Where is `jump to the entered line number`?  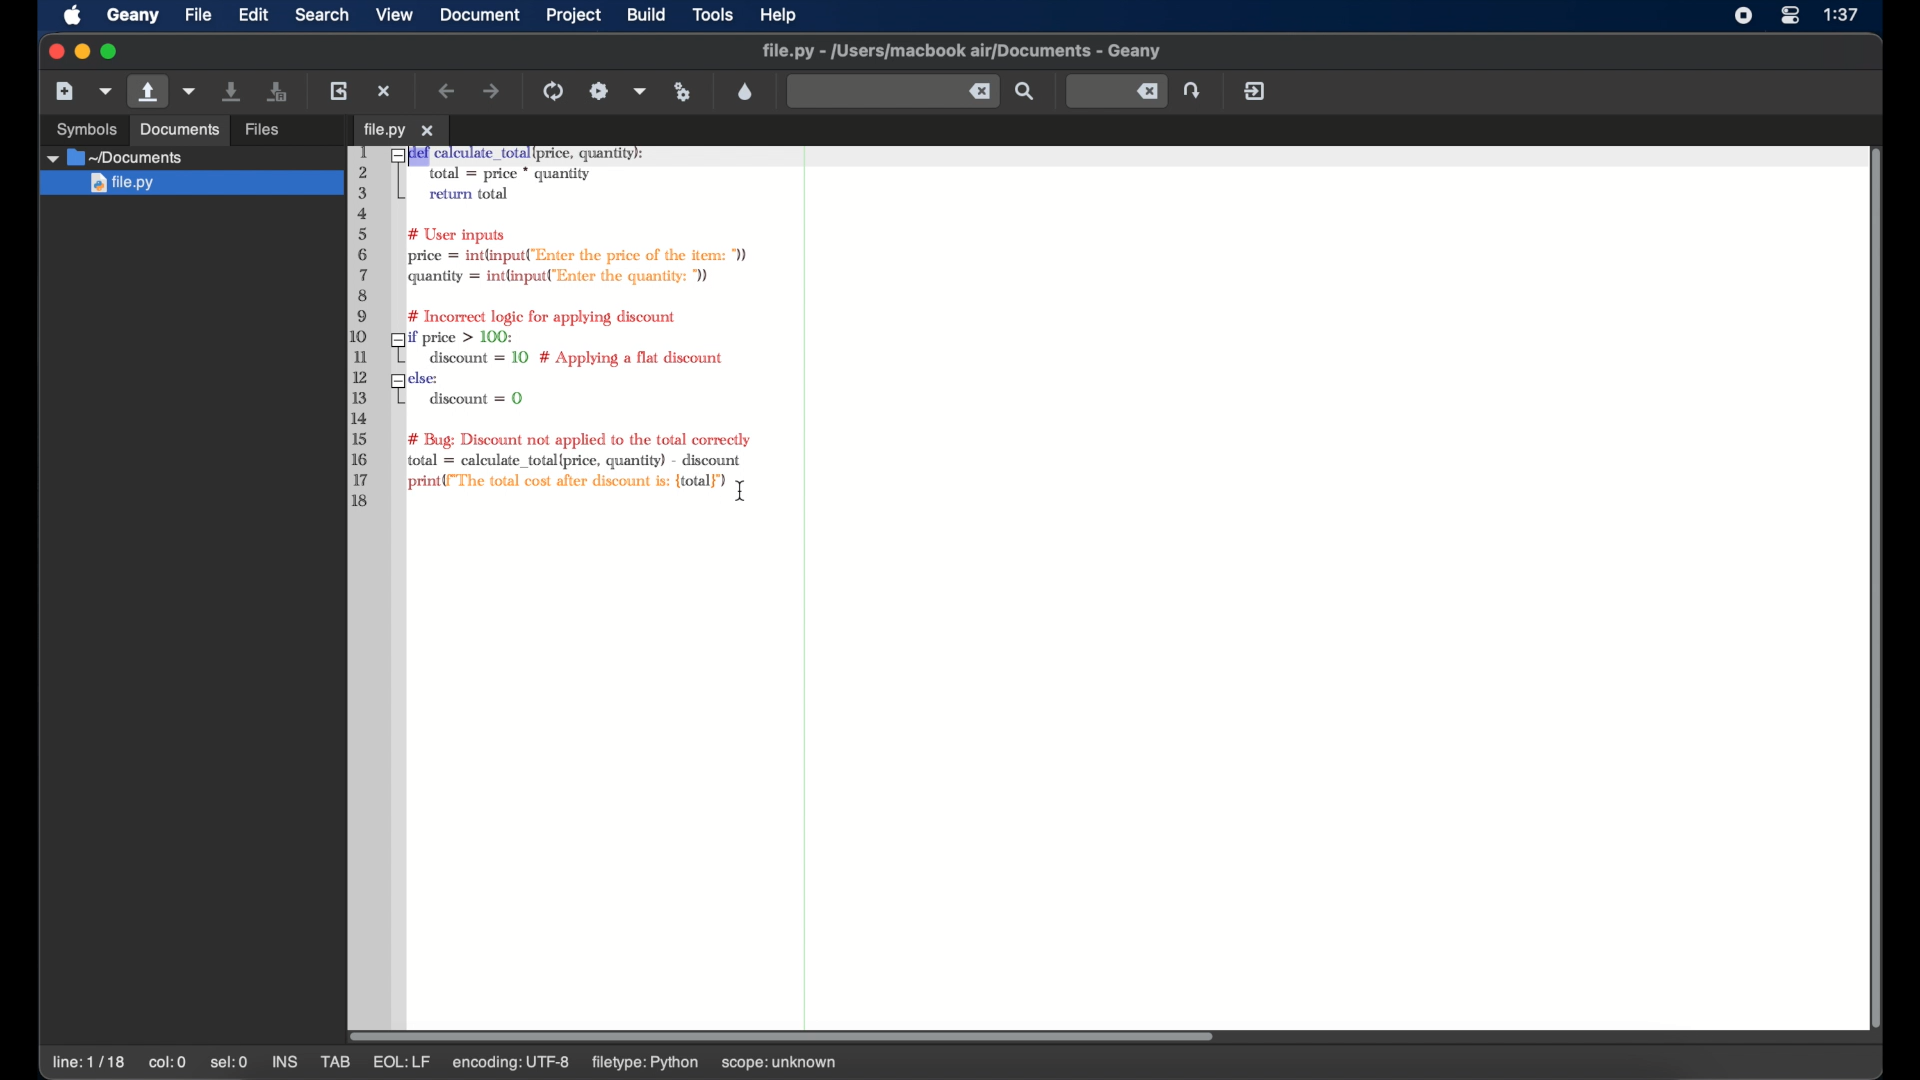 jump to the entered line number is located at coordinates (1115, 90).